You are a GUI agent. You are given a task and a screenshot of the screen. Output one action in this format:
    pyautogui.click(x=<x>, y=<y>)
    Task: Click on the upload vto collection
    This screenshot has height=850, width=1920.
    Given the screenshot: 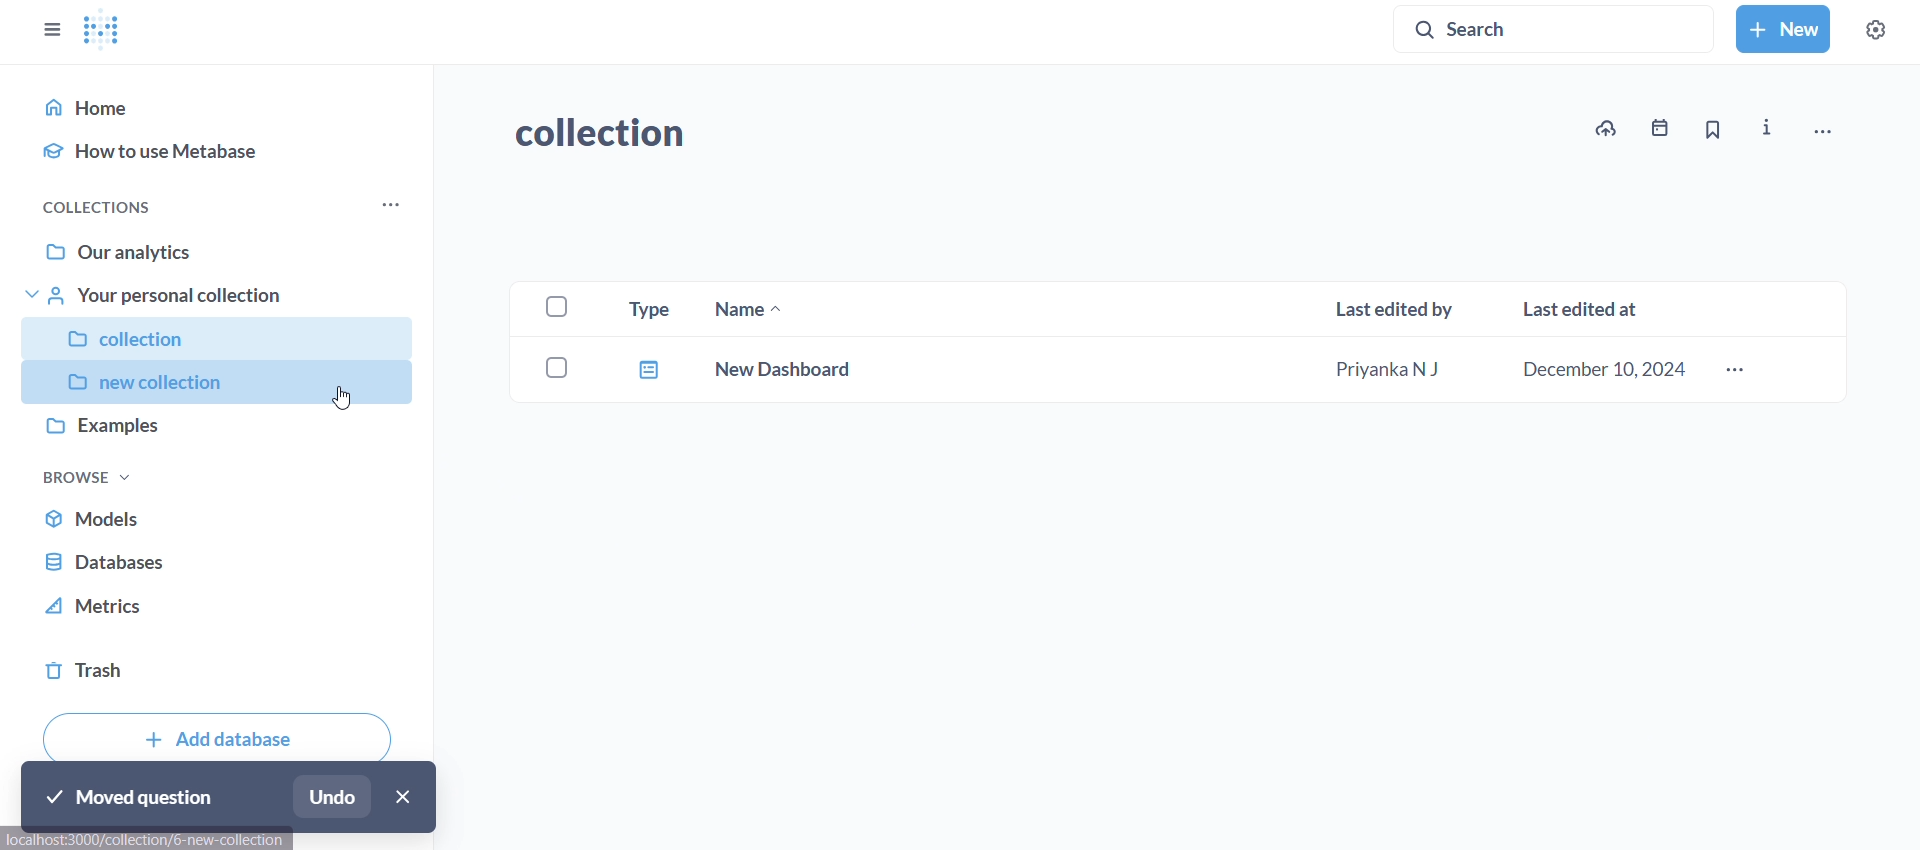 What is the action you would take?
    pyautogui.click(x=1605, y=128)
    